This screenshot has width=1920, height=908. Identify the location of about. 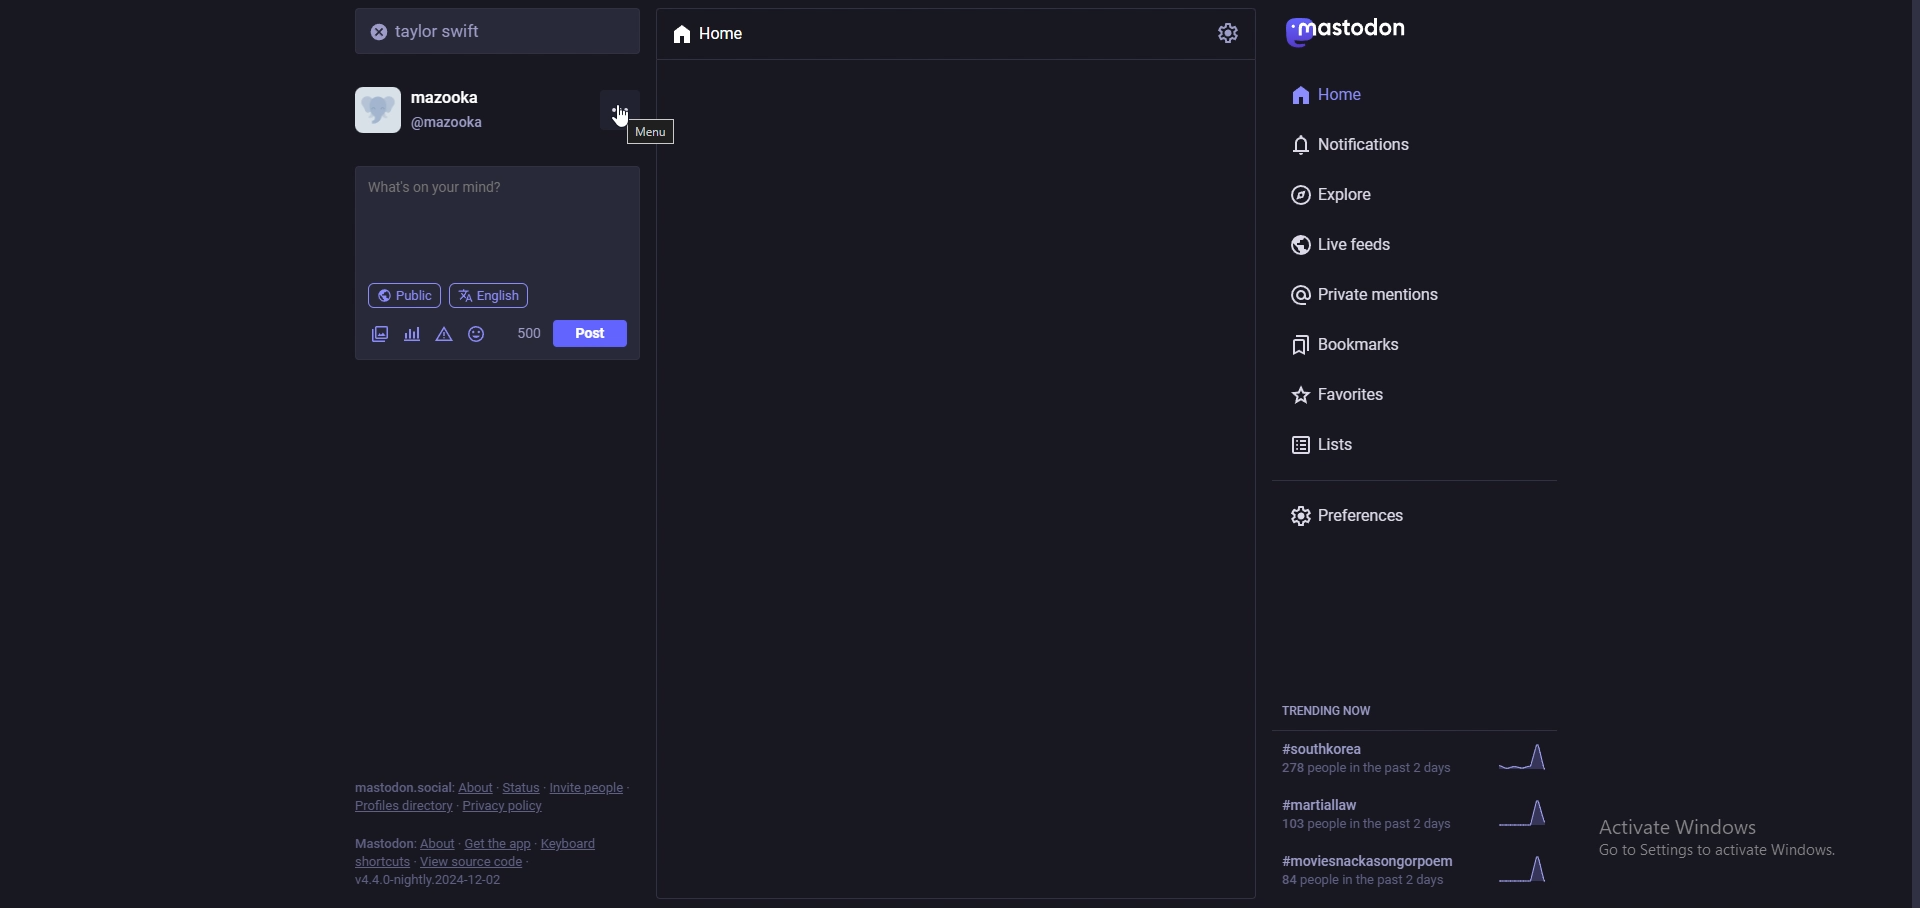
(438, 844).